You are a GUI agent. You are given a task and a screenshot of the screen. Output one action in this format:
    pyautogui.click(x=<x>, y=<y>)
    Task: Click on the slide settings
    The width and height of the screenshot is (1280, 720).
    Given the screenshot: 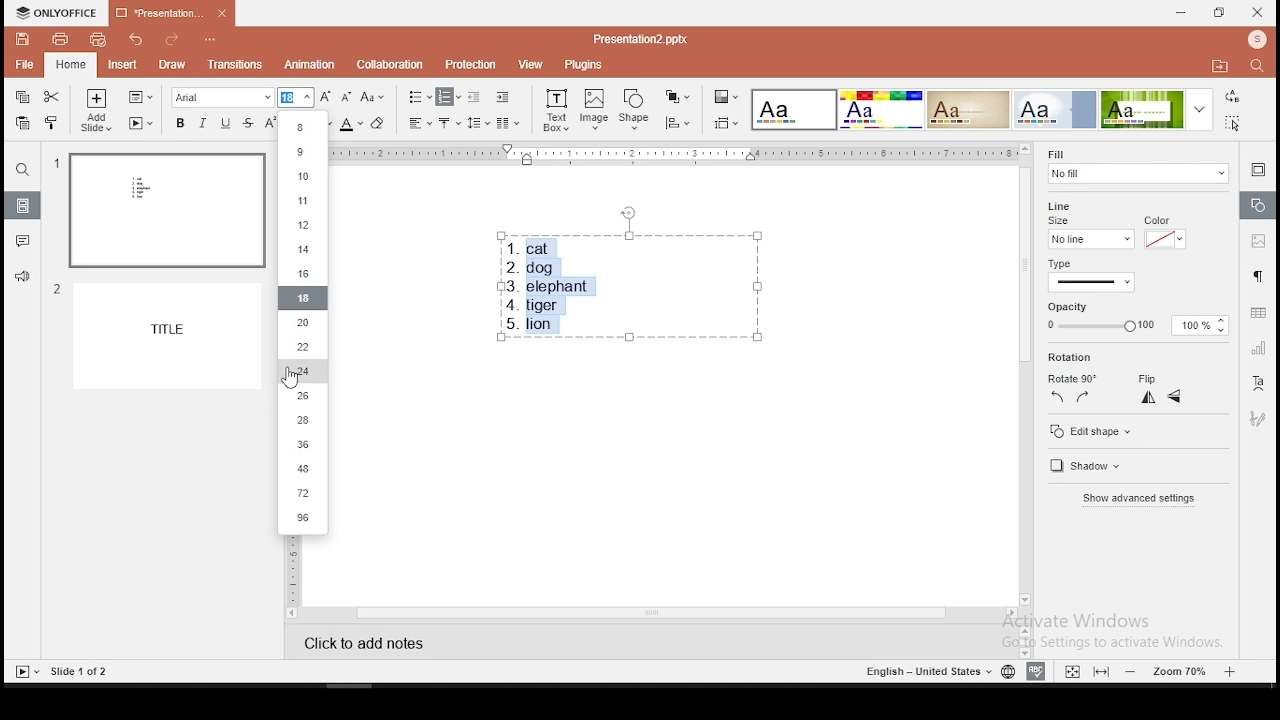 What is the action you would take?
    pyautogui.click(x=1257, y=170)
    